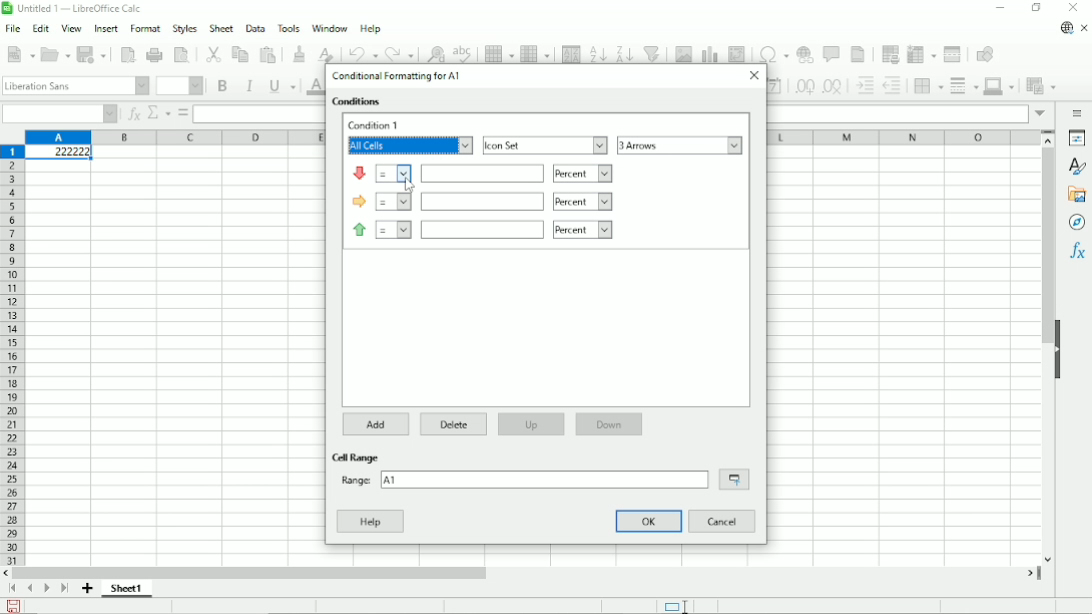 Image resolution: width=1092 pixels, height=614 pixels. I want to click on Open, so click(56, 54).